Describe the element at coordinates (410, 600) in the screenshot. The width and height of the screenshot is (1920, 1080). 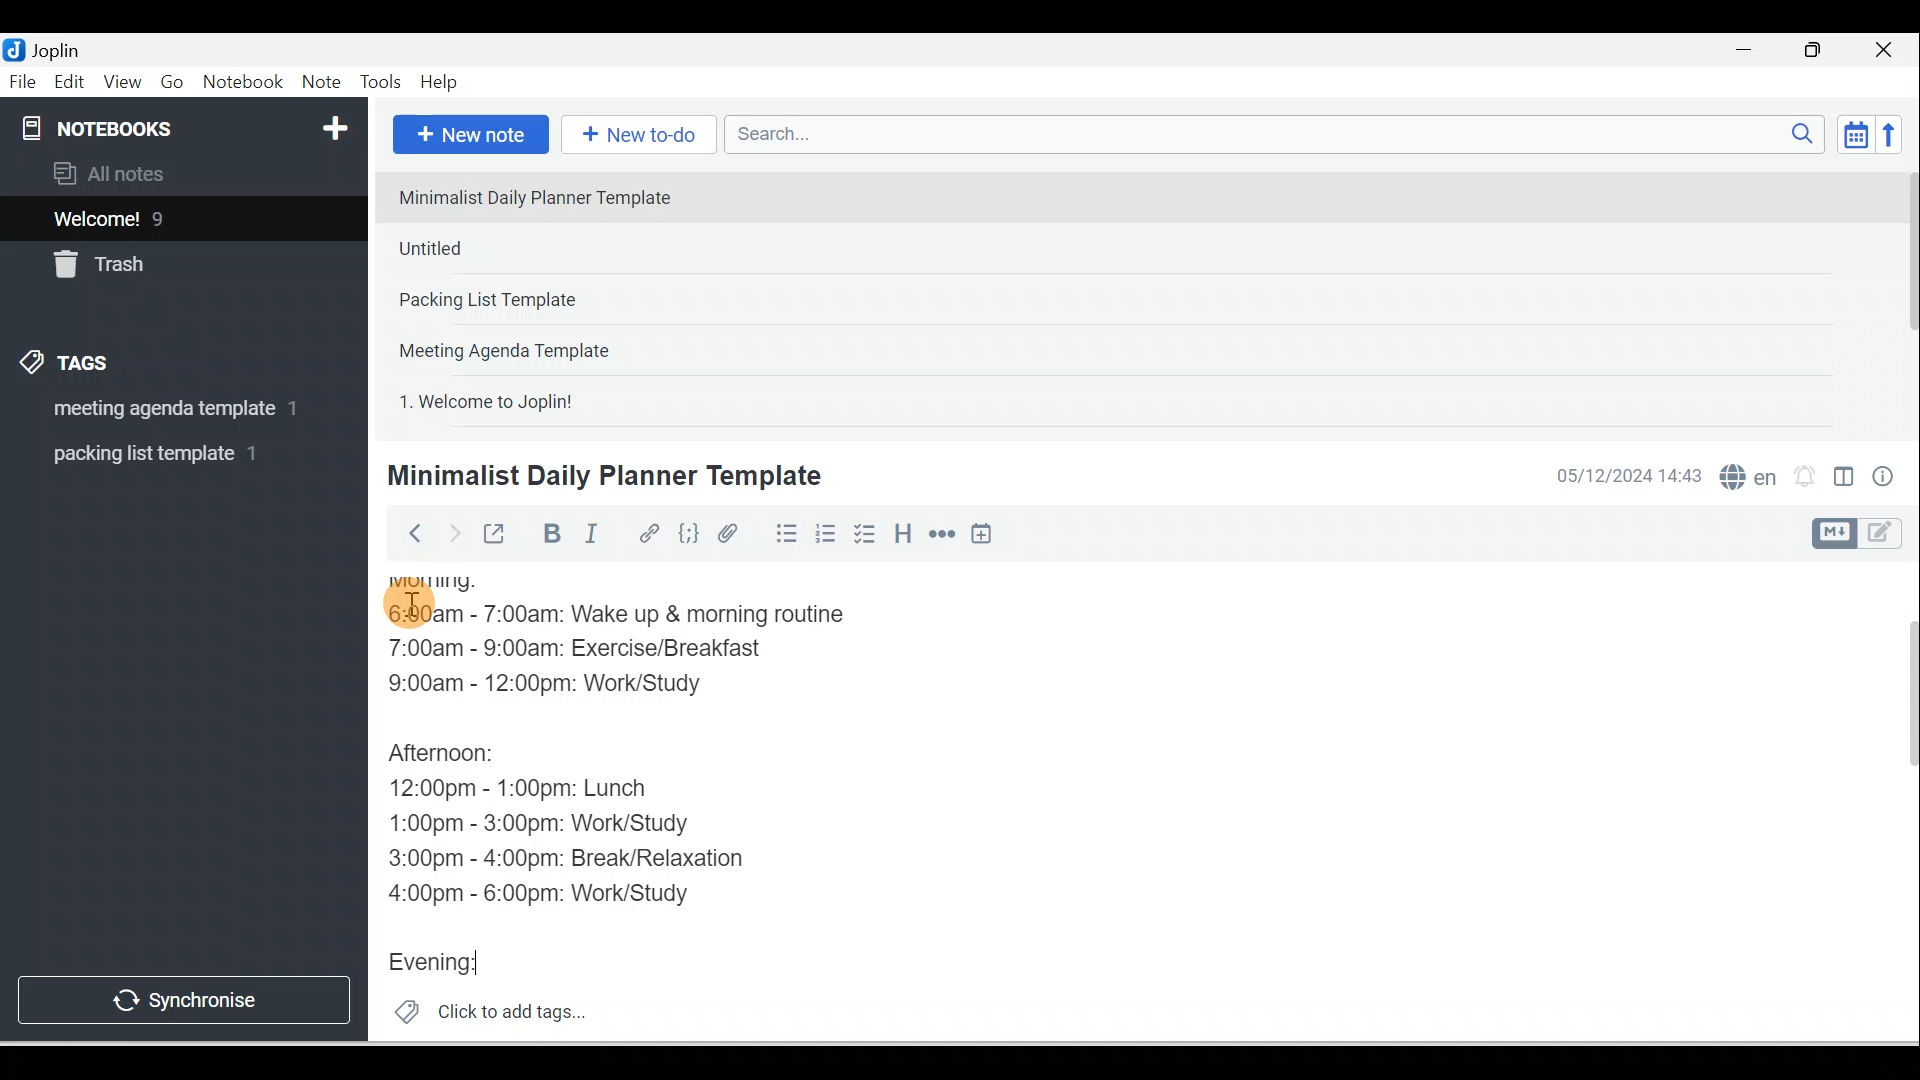
I see `Cursor` at that location.